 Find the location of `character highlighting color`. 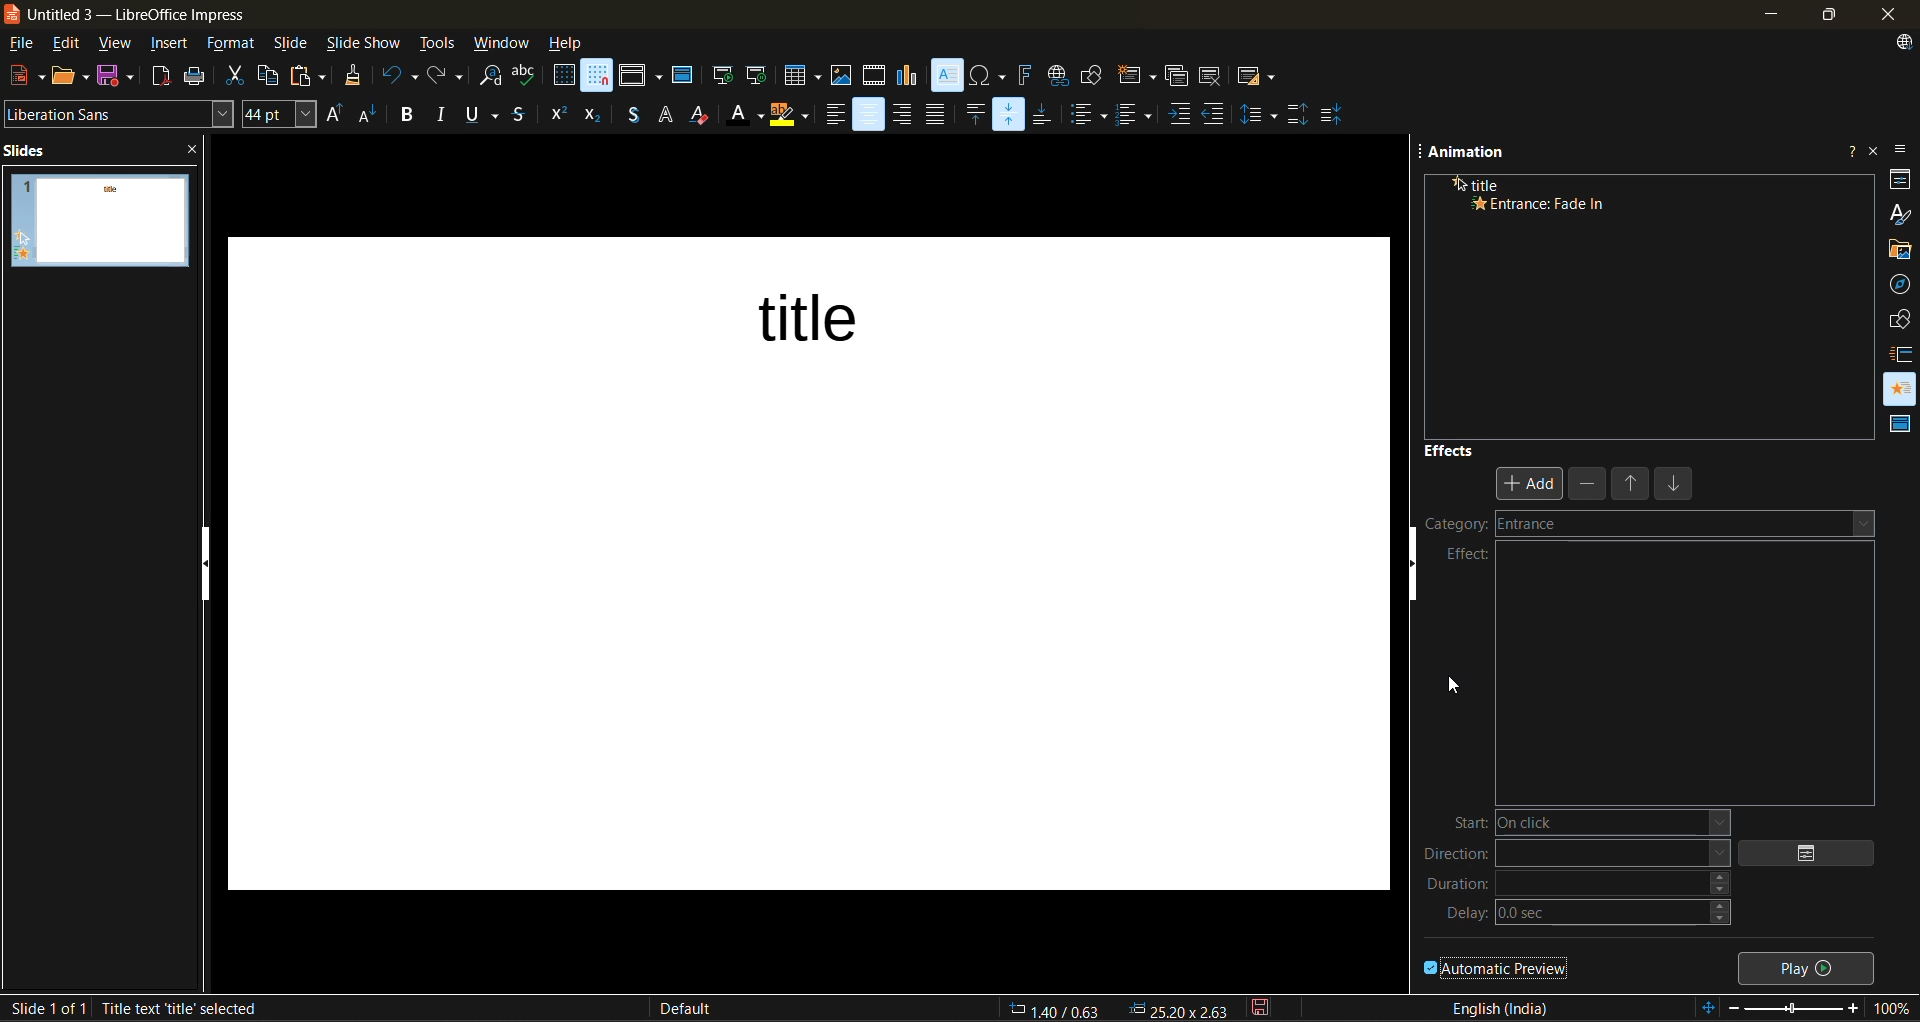

character highlighting color is located at coordinates (791, 115).